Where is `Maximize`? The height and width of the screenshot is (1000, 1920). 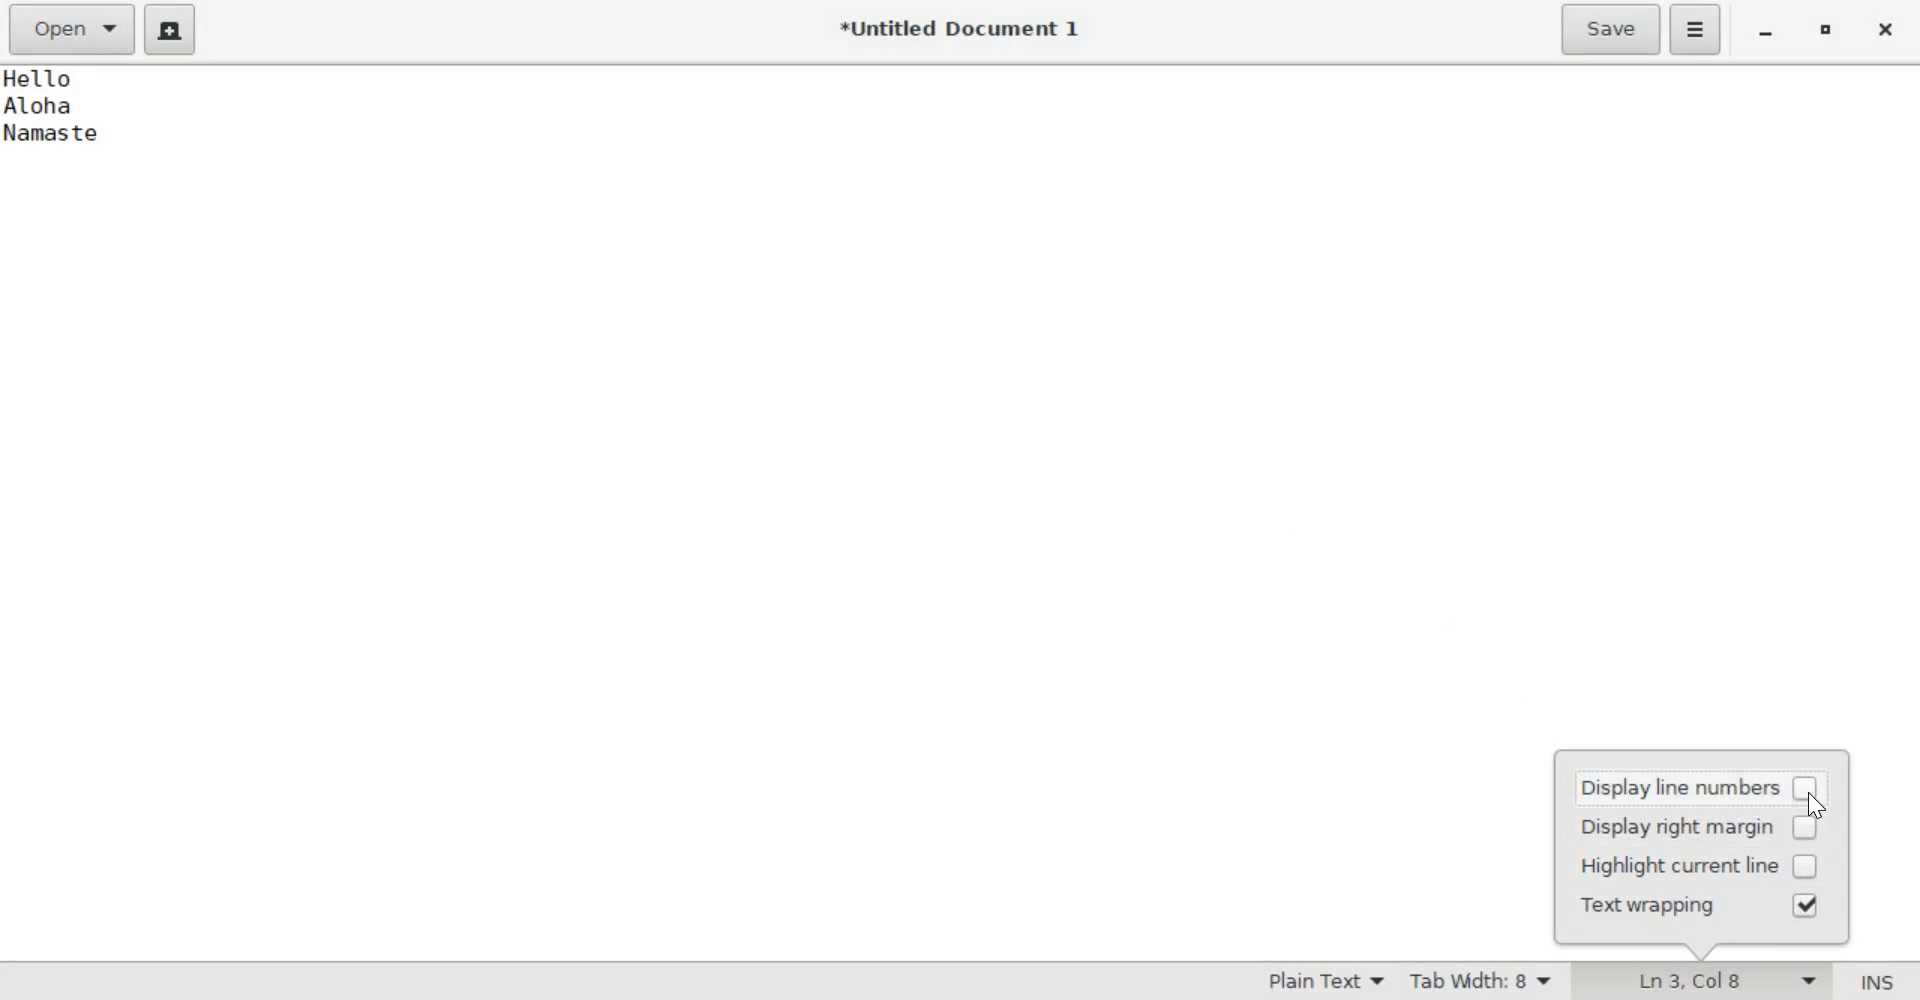 Maximize is located at coordinates (1827, 30).